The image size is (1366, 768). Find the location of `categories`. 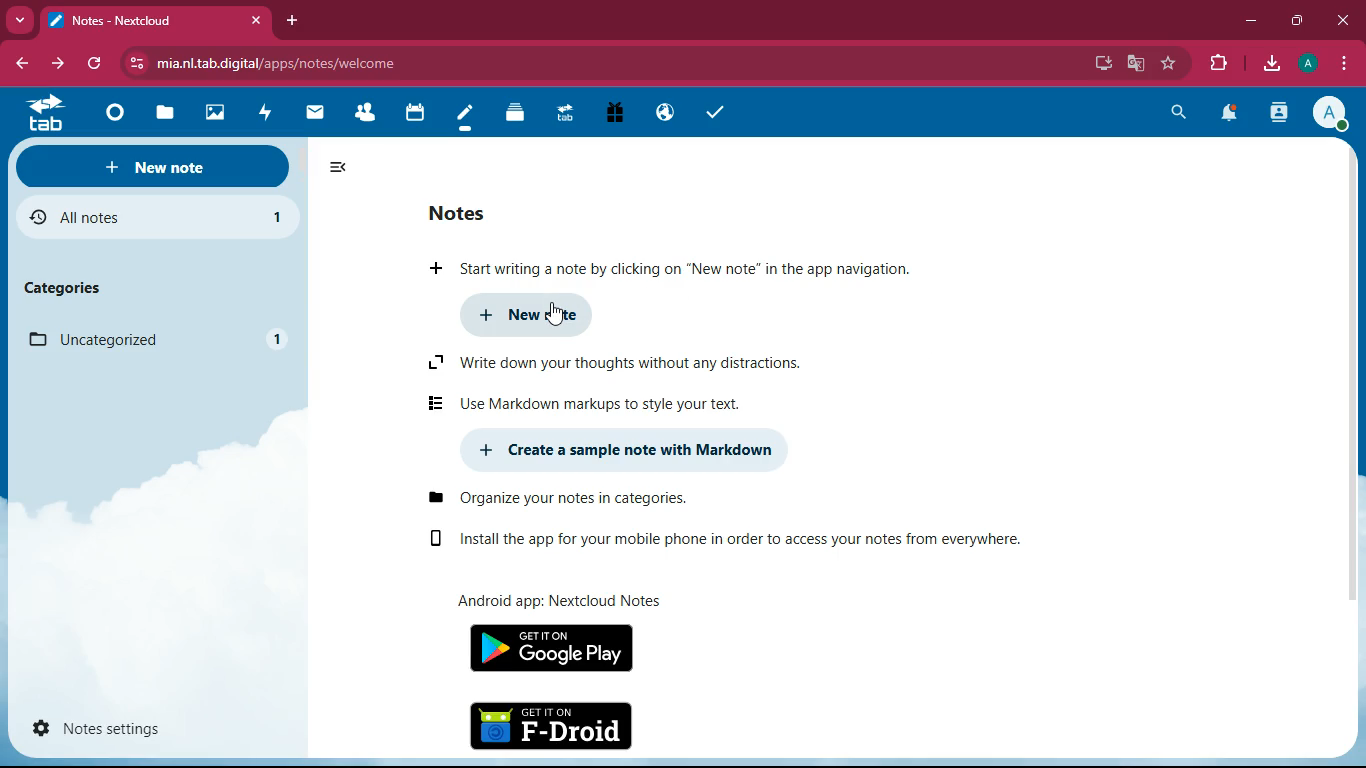

categories is located at coordinates (62, 287).